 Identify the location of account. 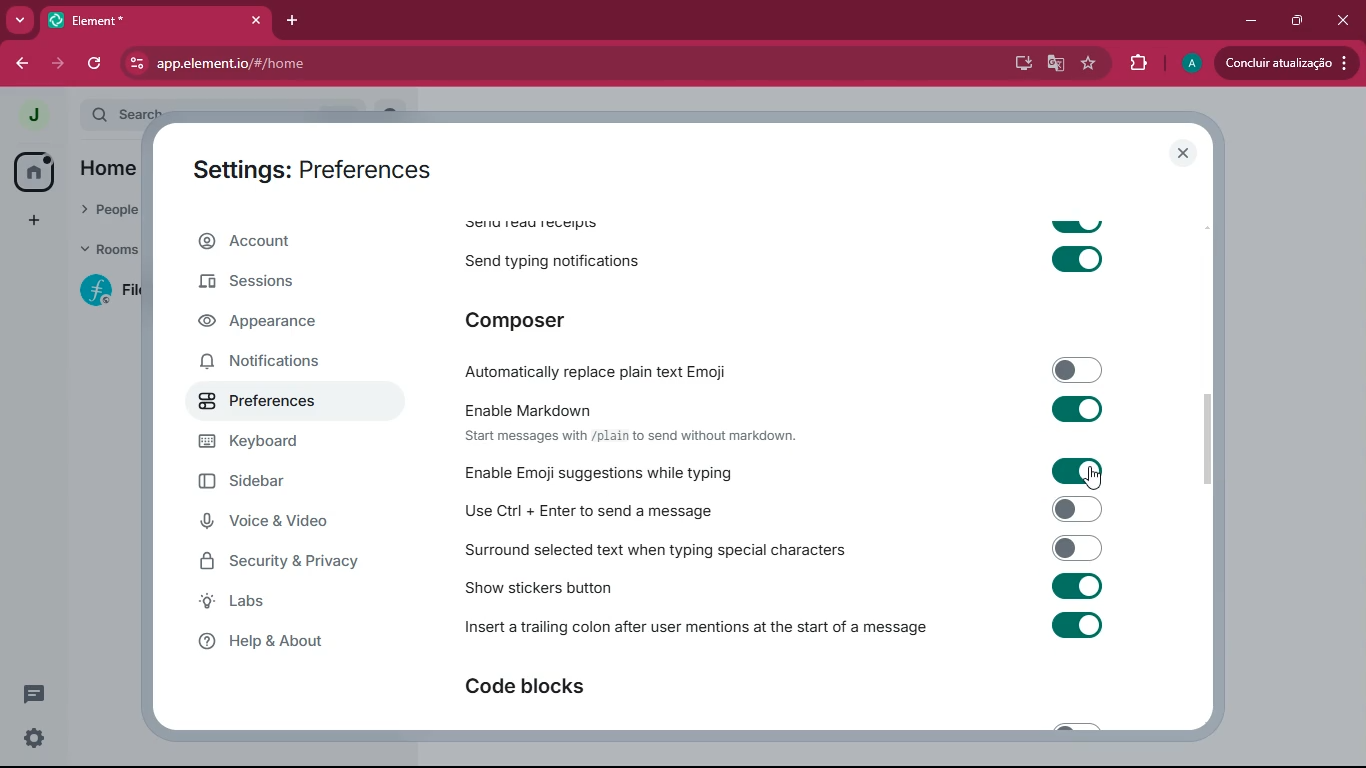
(284, 244).